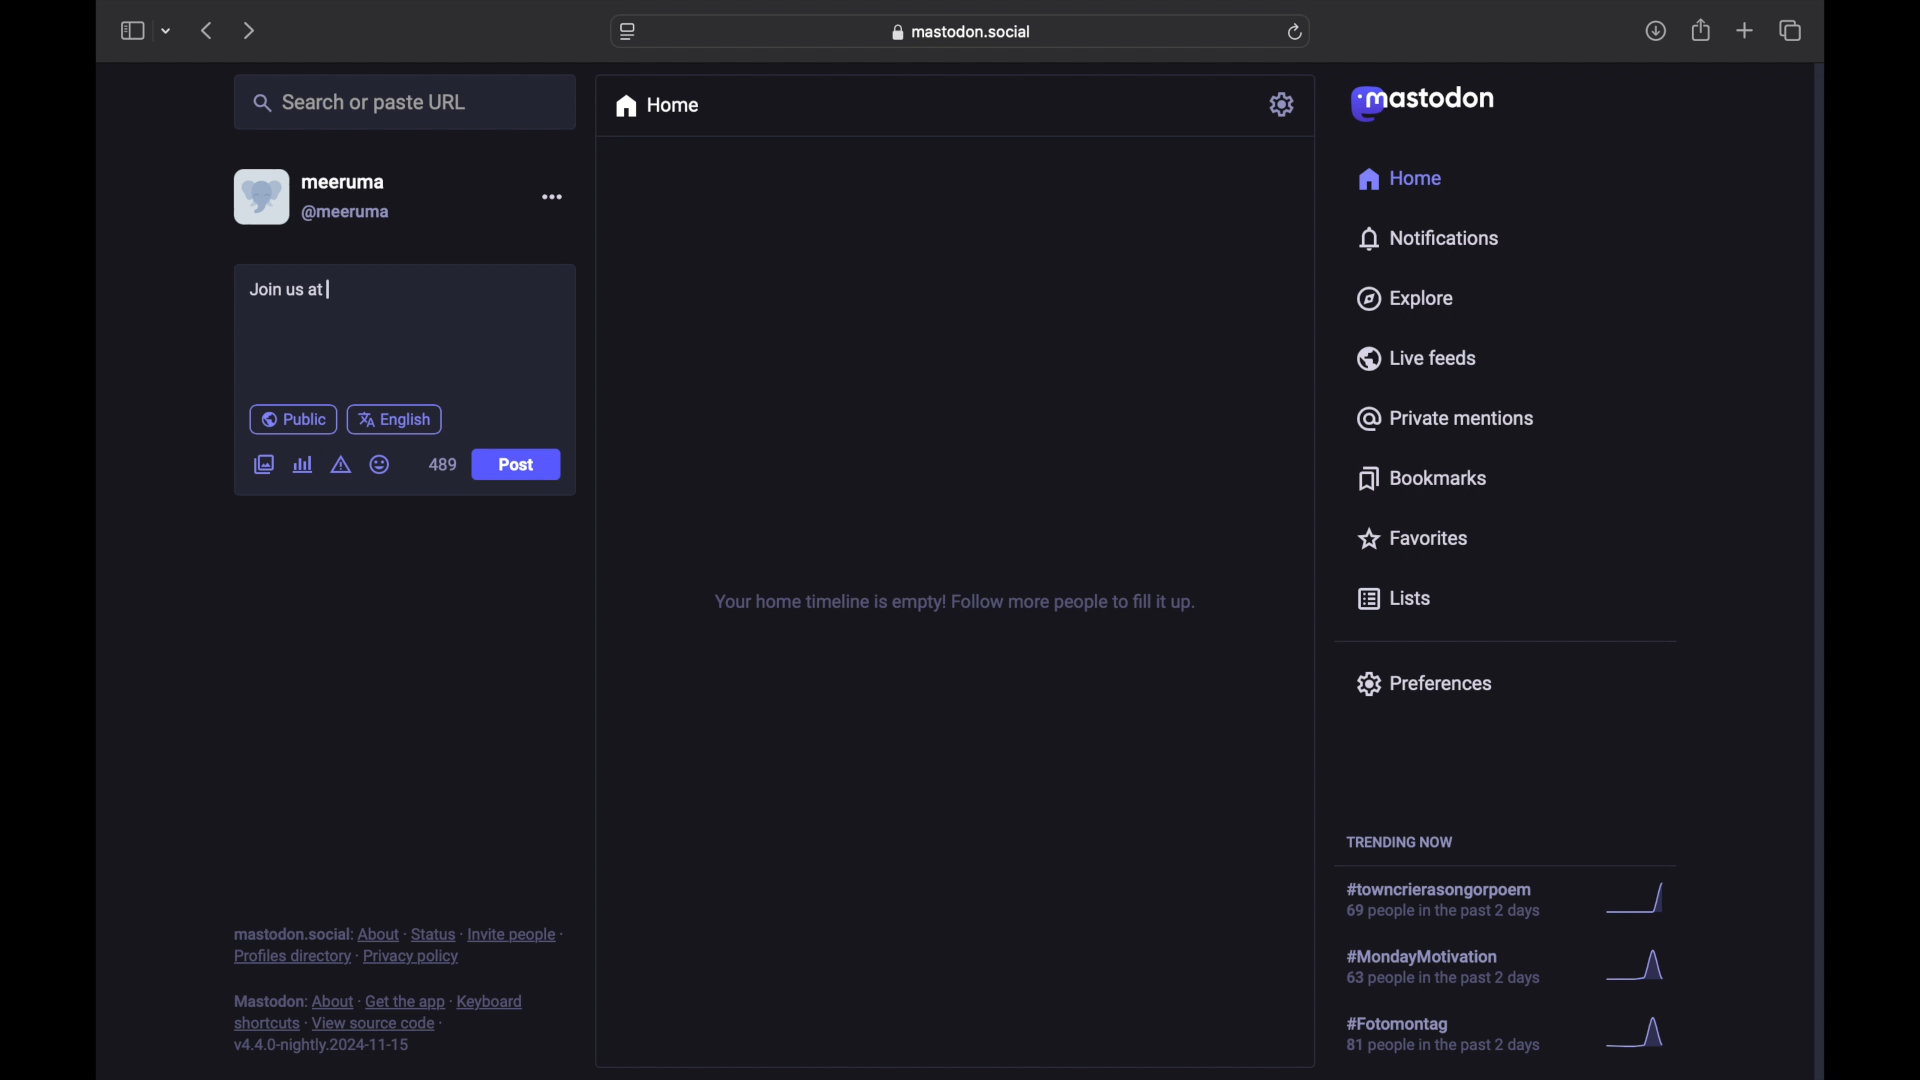 The image size is (1920, 1080). I want to click on hashtag trend, so click(1457, 965).